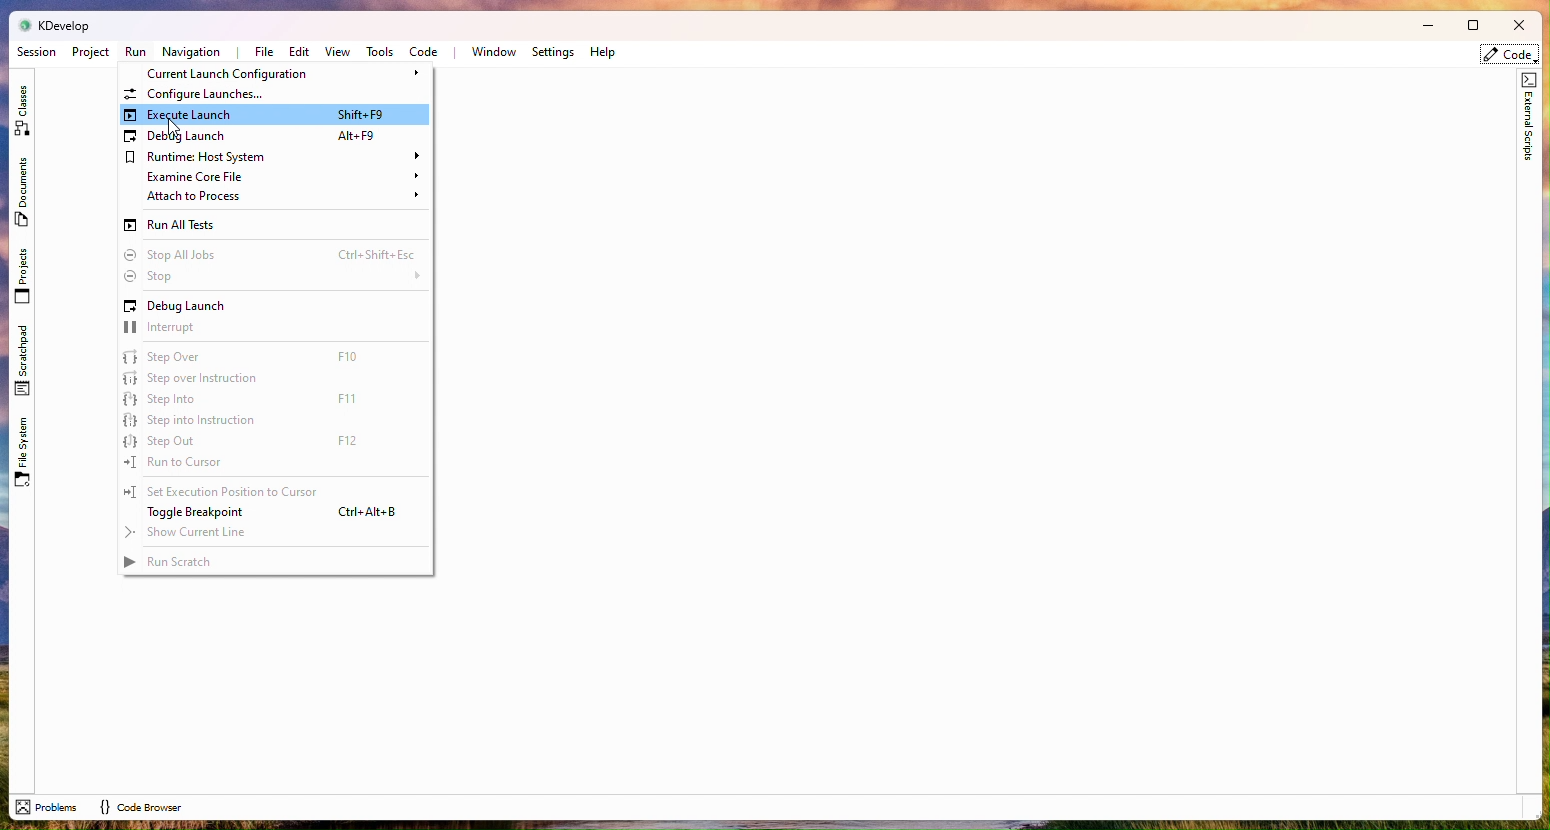  I want to click on Current Launch Configuration, so click(276, 74).